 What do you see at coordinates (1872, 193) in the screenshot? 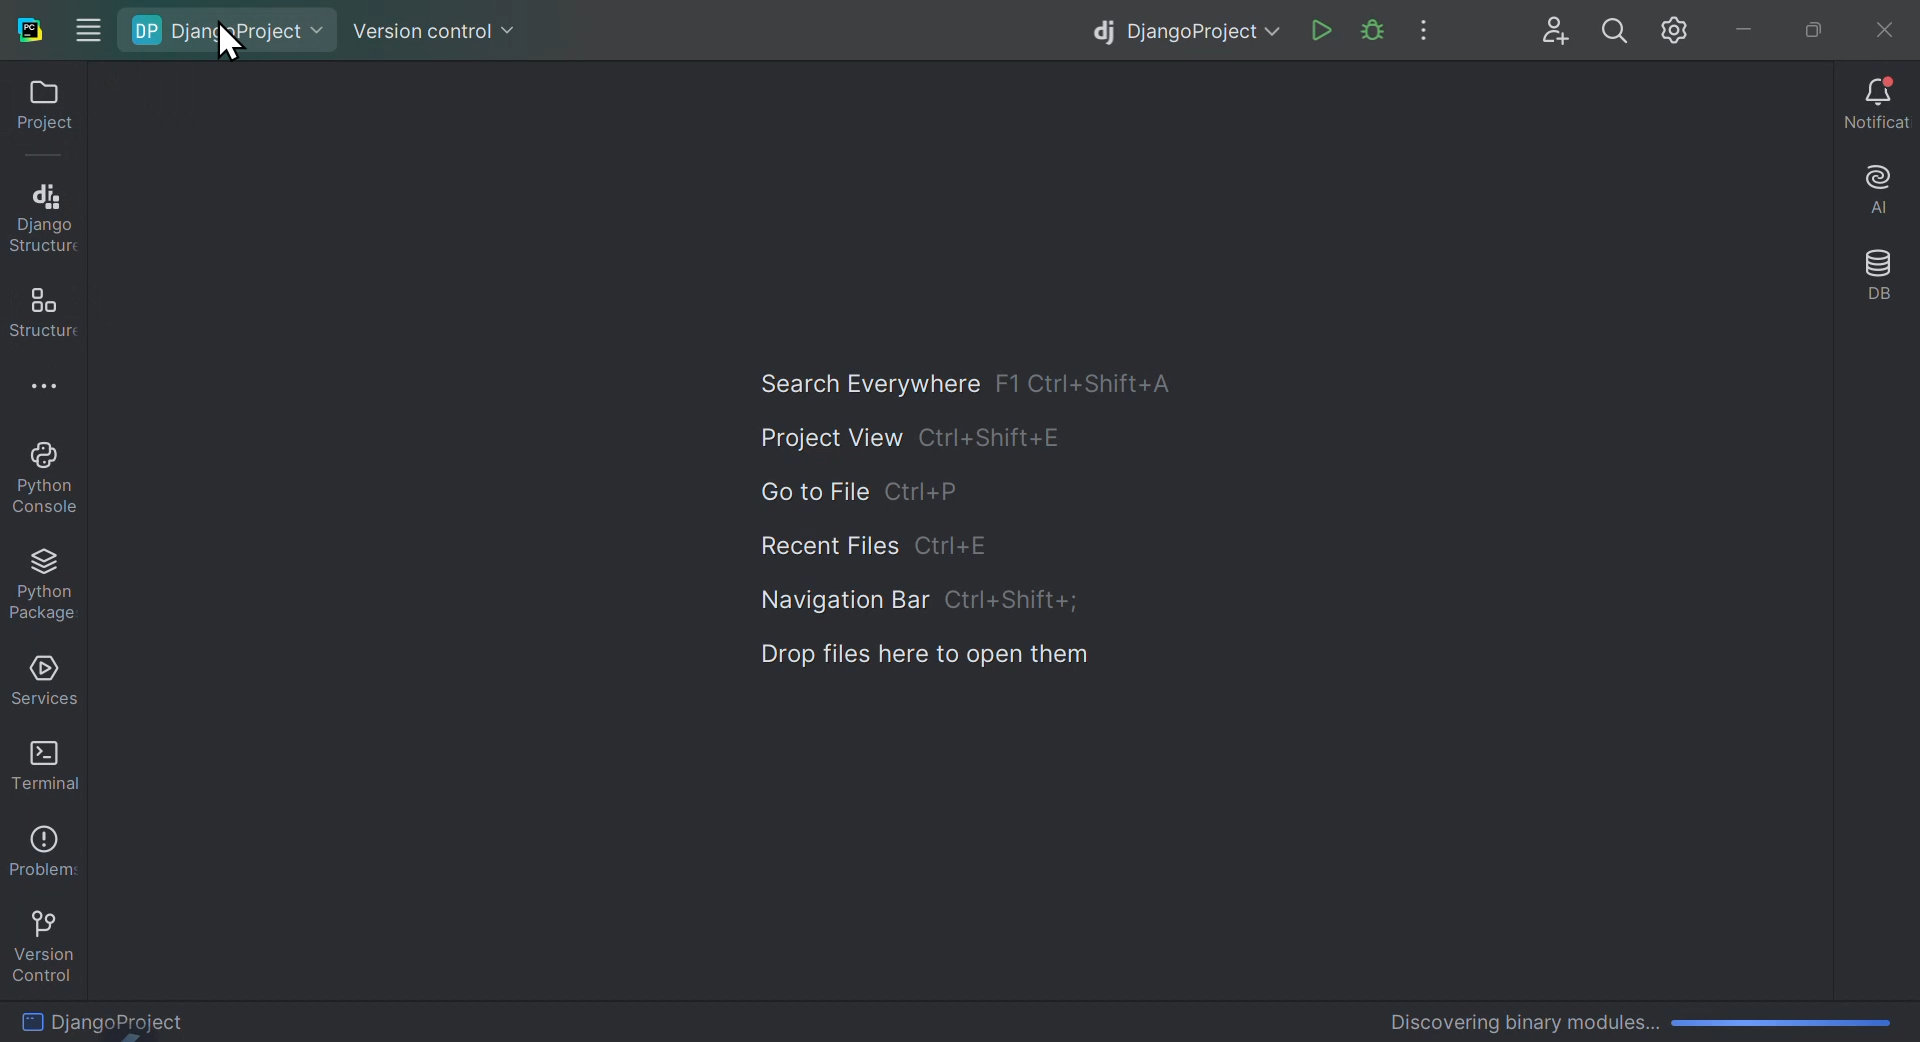
I see `AI assistant` at bounding box center [1872, 193].